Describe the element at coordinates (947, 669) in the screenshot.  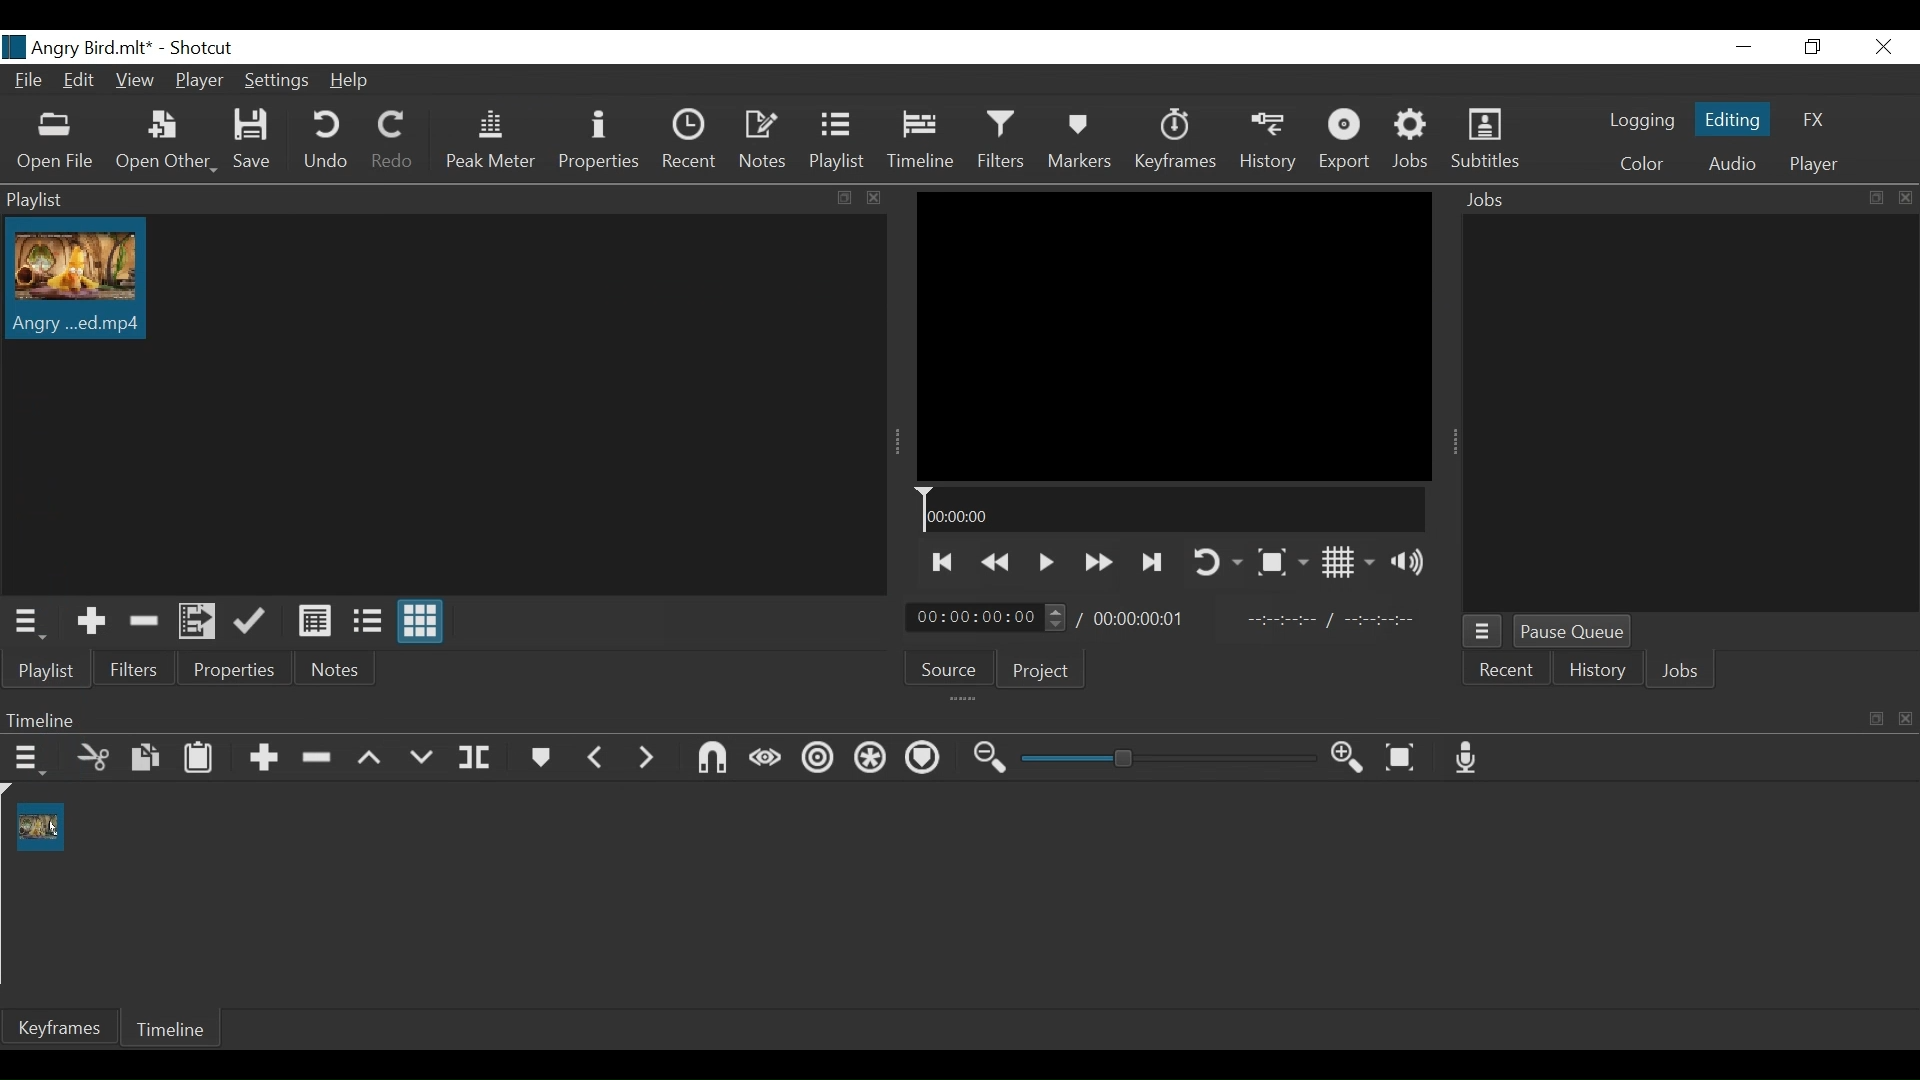
I see `Source` at that location.